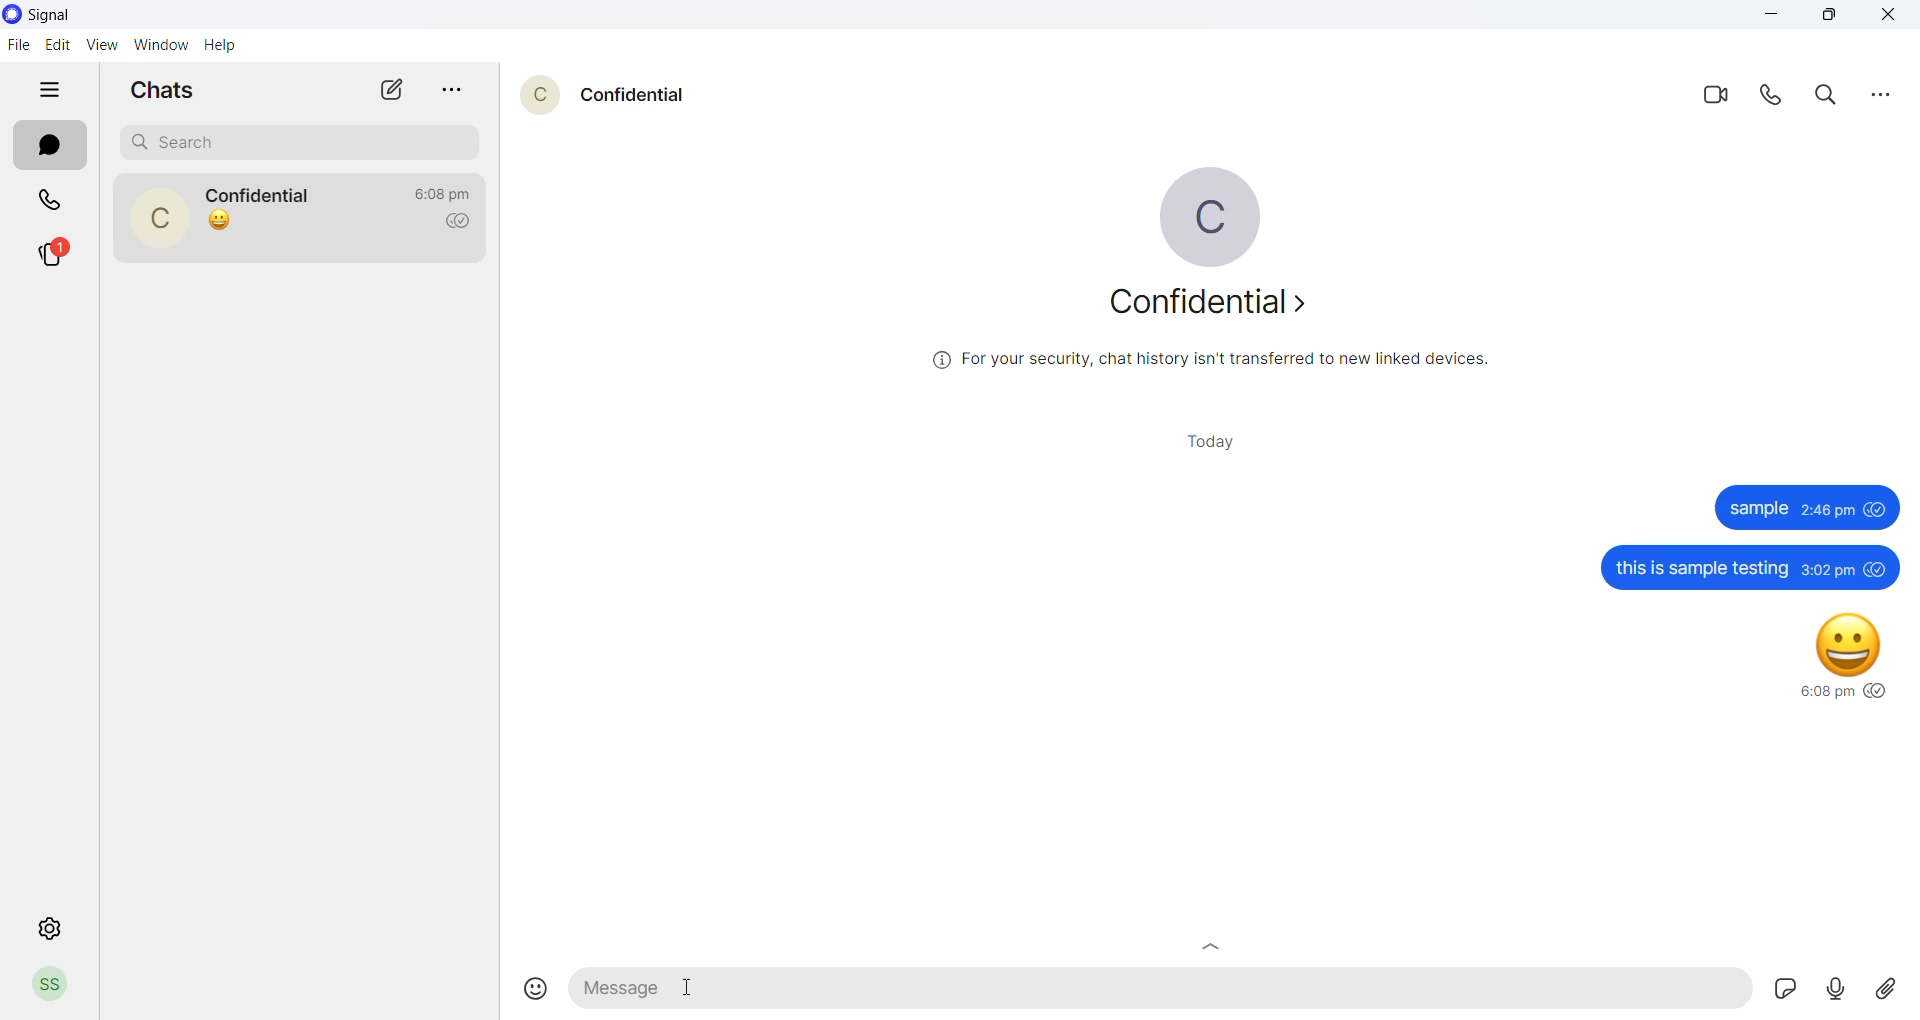  I want to click on read recipient, so click(464, 222).